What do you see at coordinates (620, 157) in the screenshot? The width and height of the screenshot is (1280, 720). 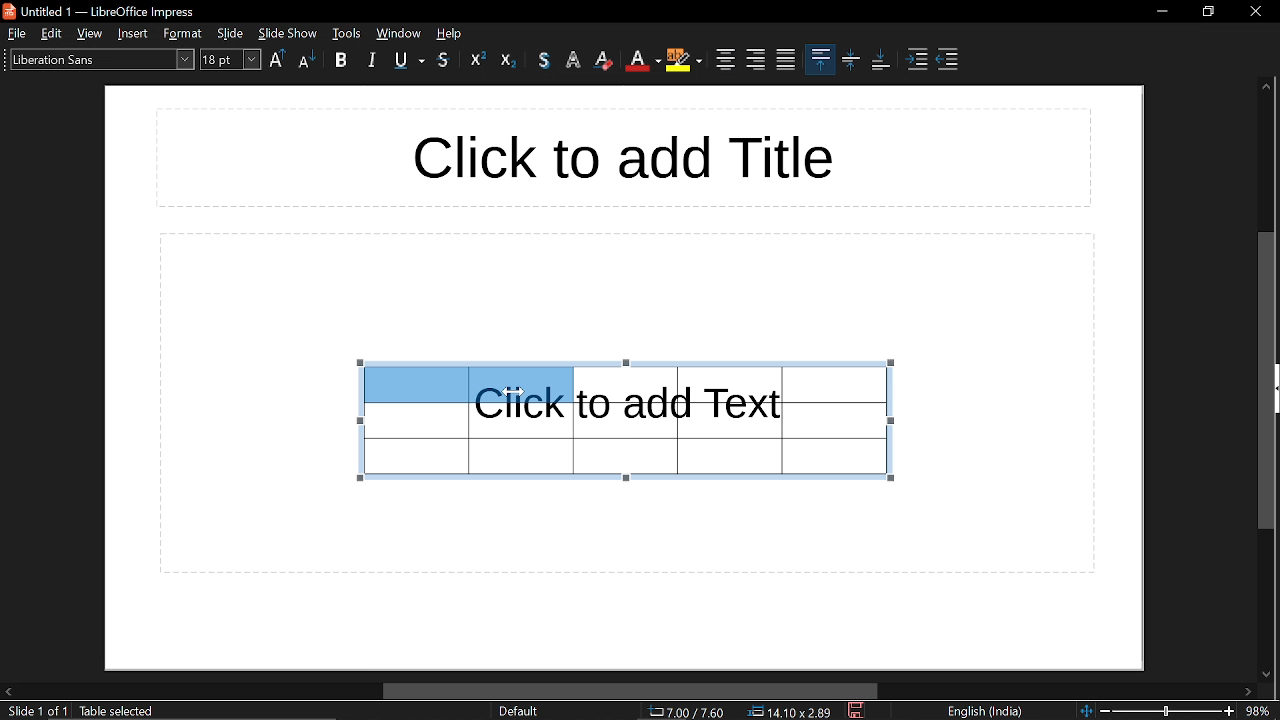 I see `title space` at bounding box center [620, 157].